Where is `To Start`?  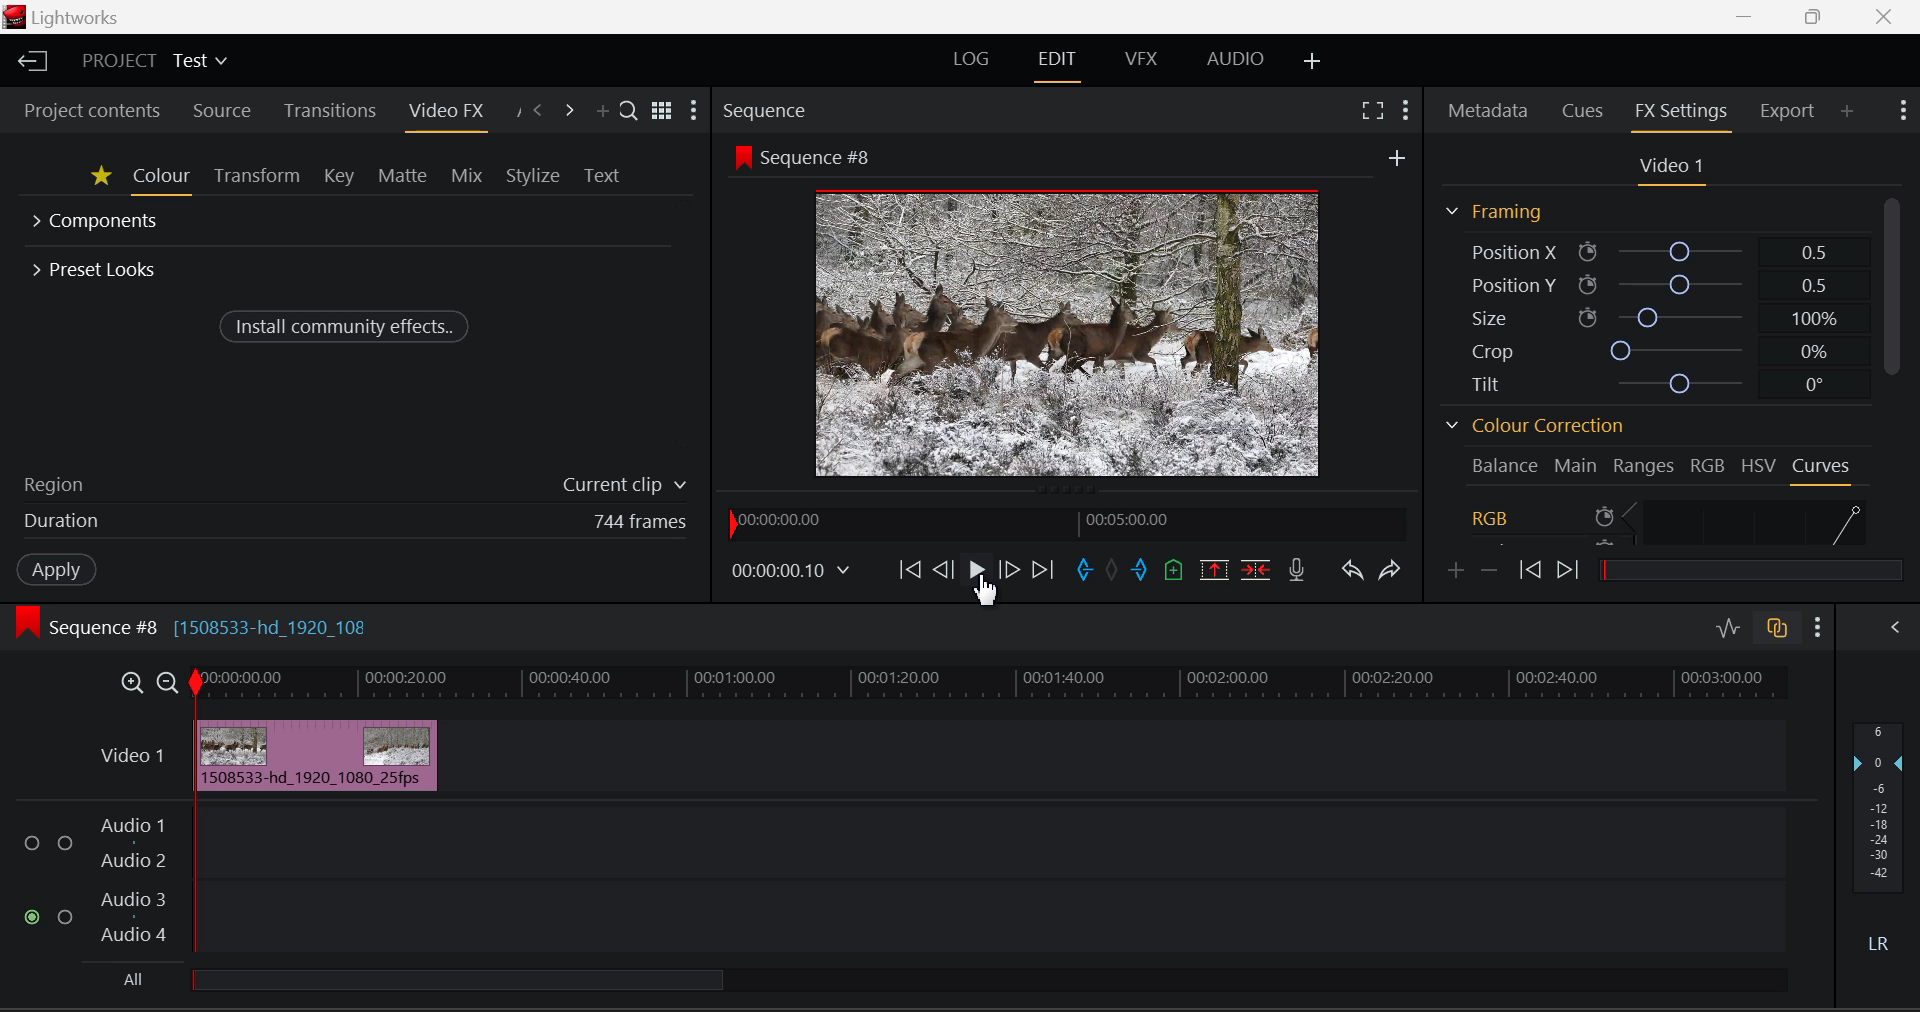 To Start is located at coordinates (912, 571).